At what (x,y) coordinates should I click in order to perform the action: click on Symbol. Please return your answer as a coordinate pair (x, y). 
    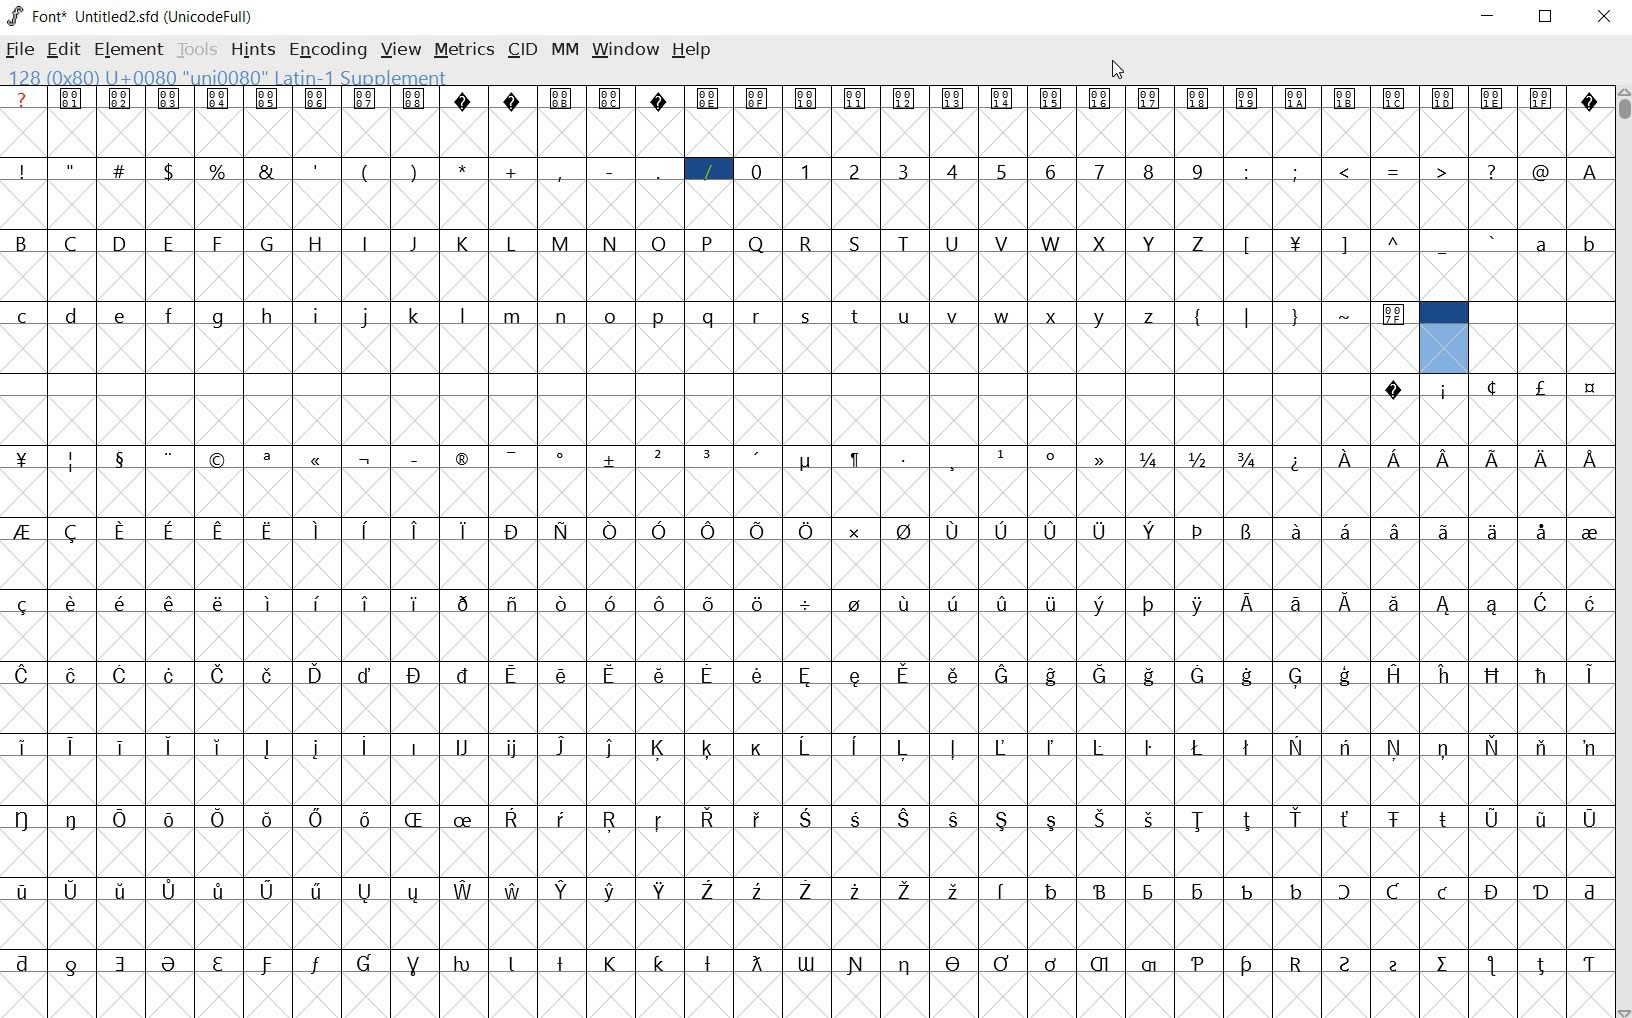
    Looking at the image, I should click on (806, 961).